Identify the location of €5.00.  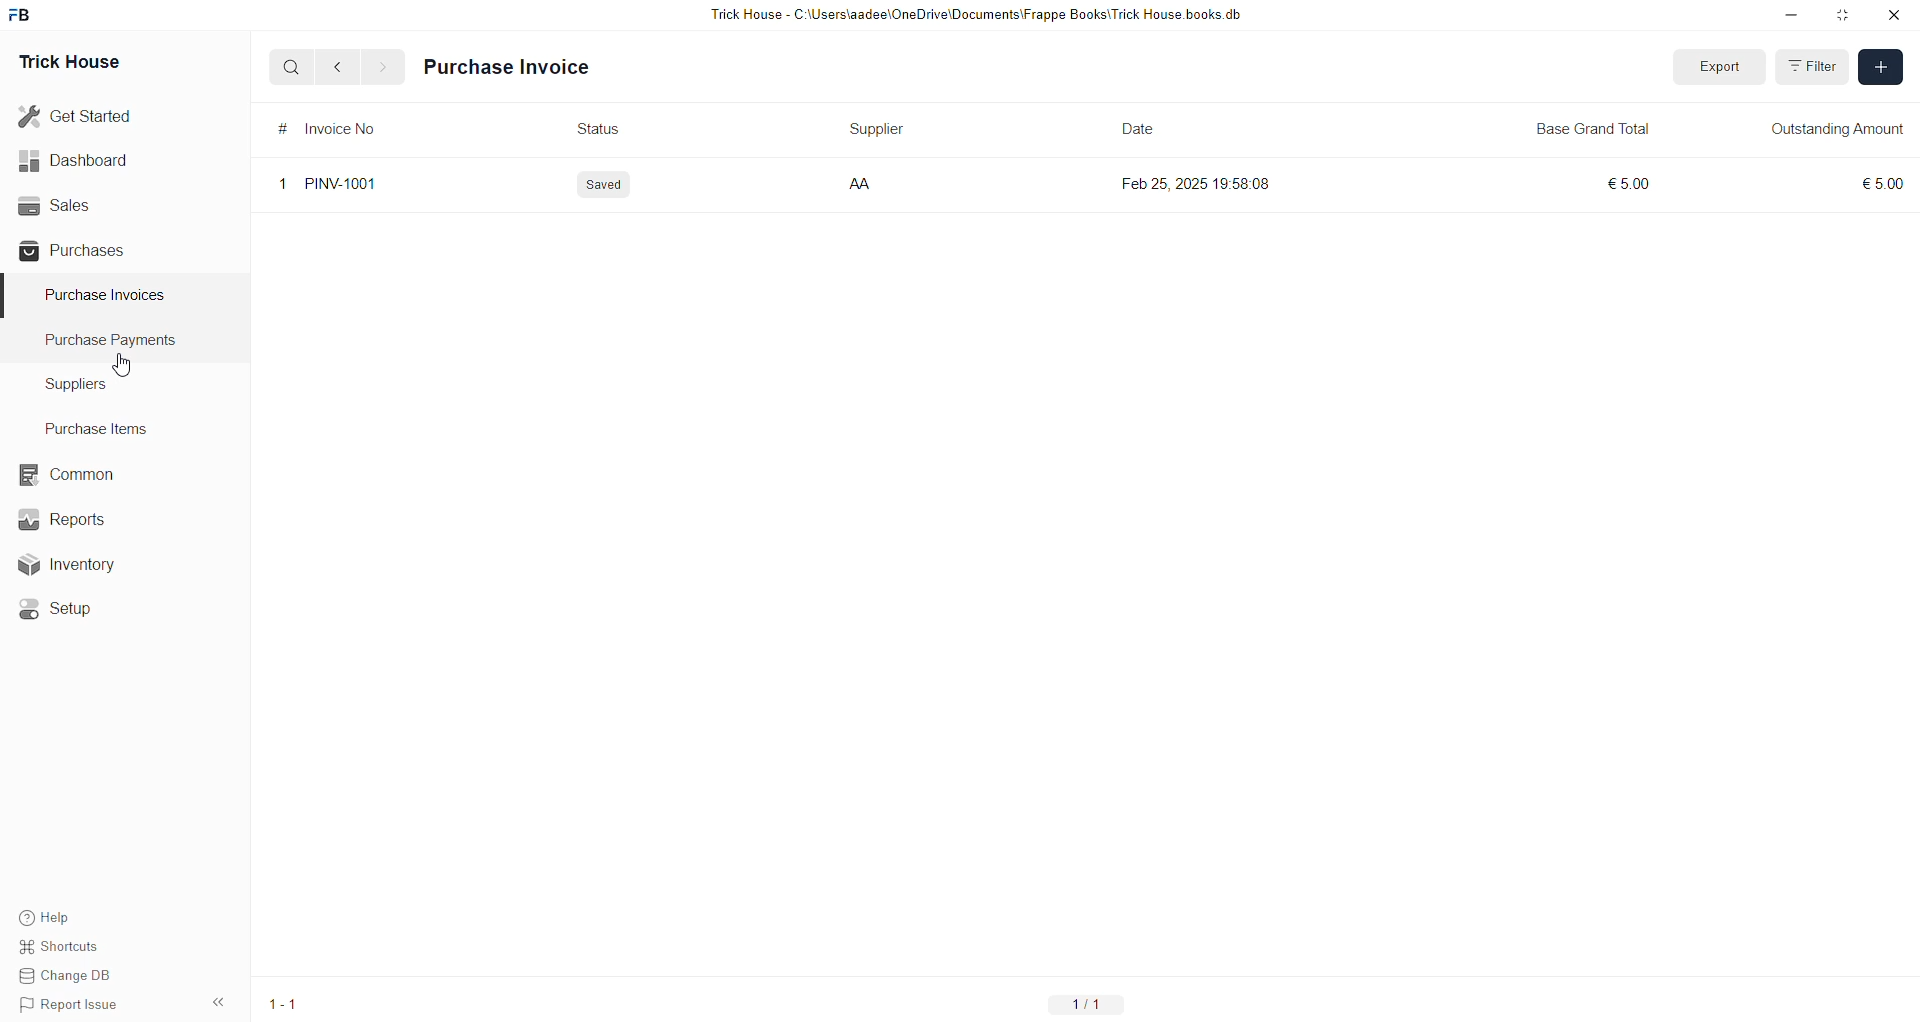
(1879, 186).